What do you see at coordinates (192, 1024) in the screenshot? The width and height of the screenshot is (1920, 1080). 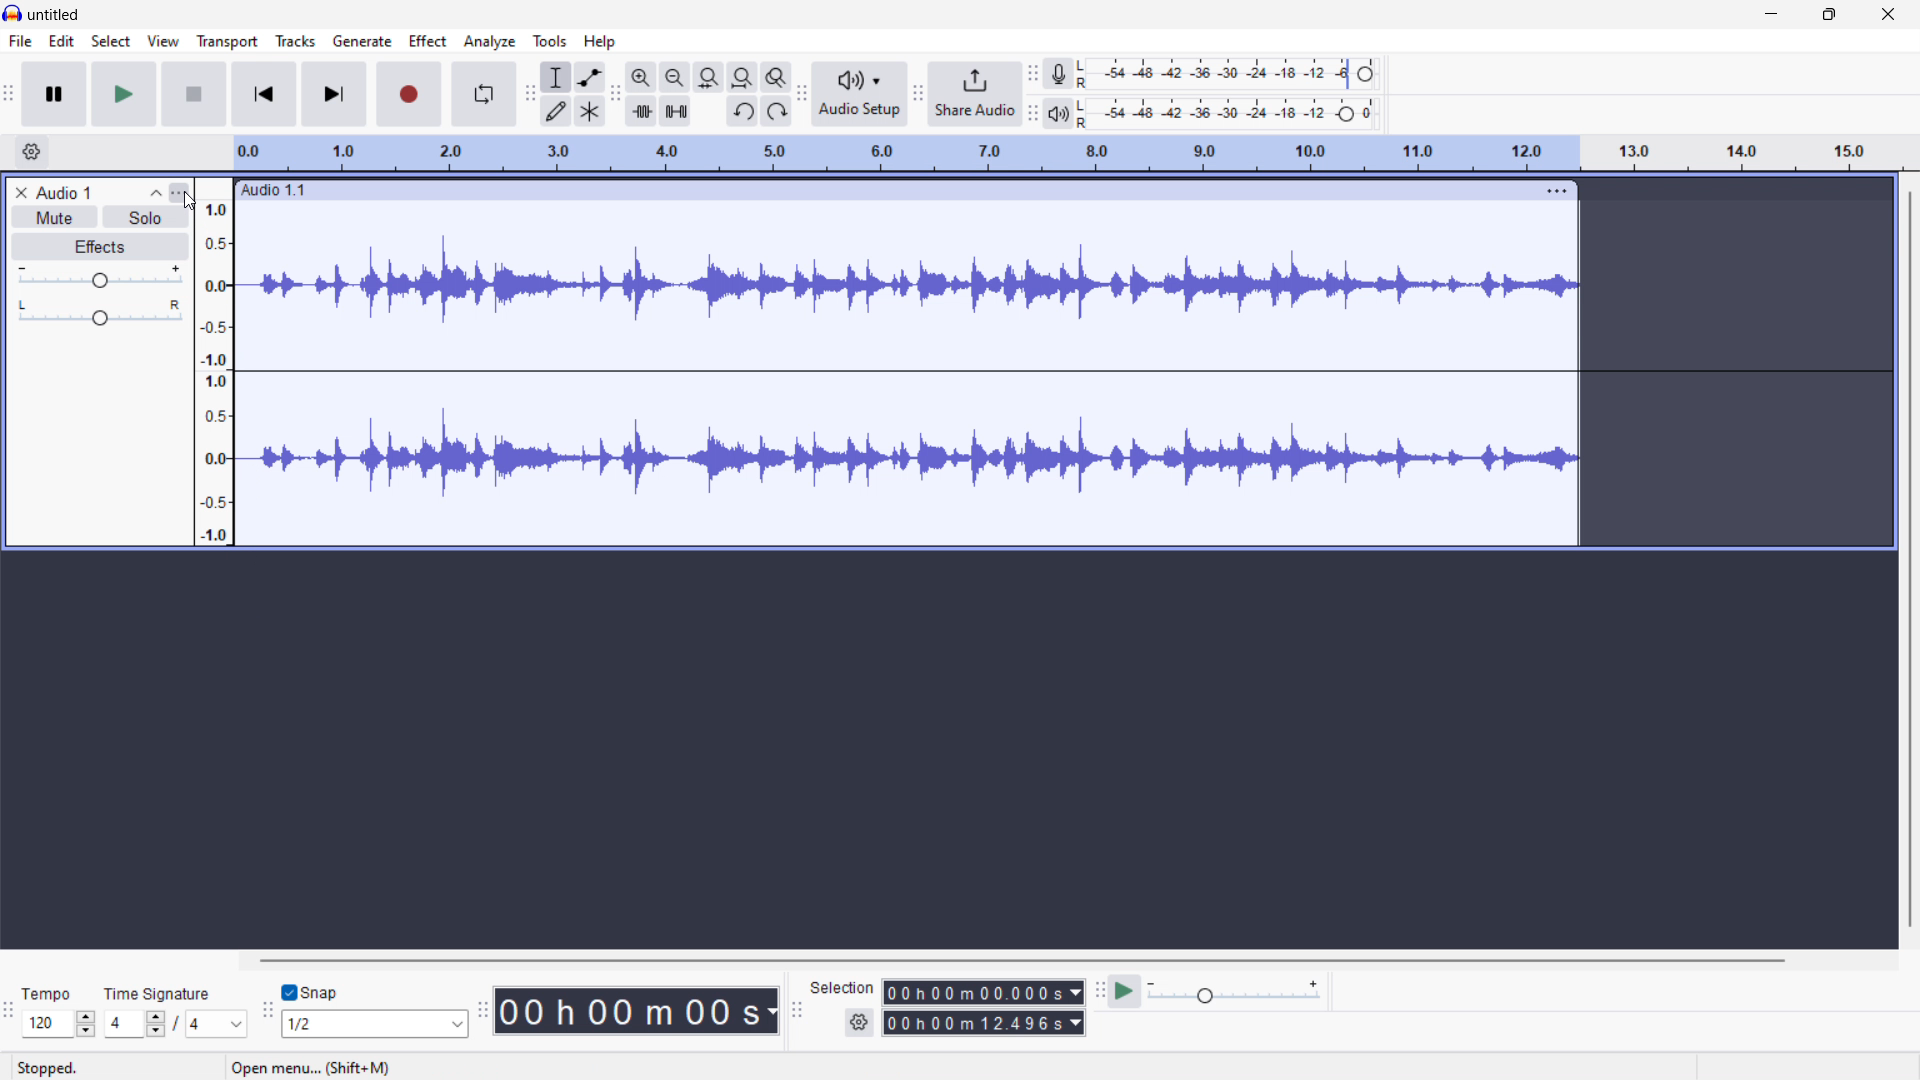 I see `/4` at bounding box center [192, 1024].